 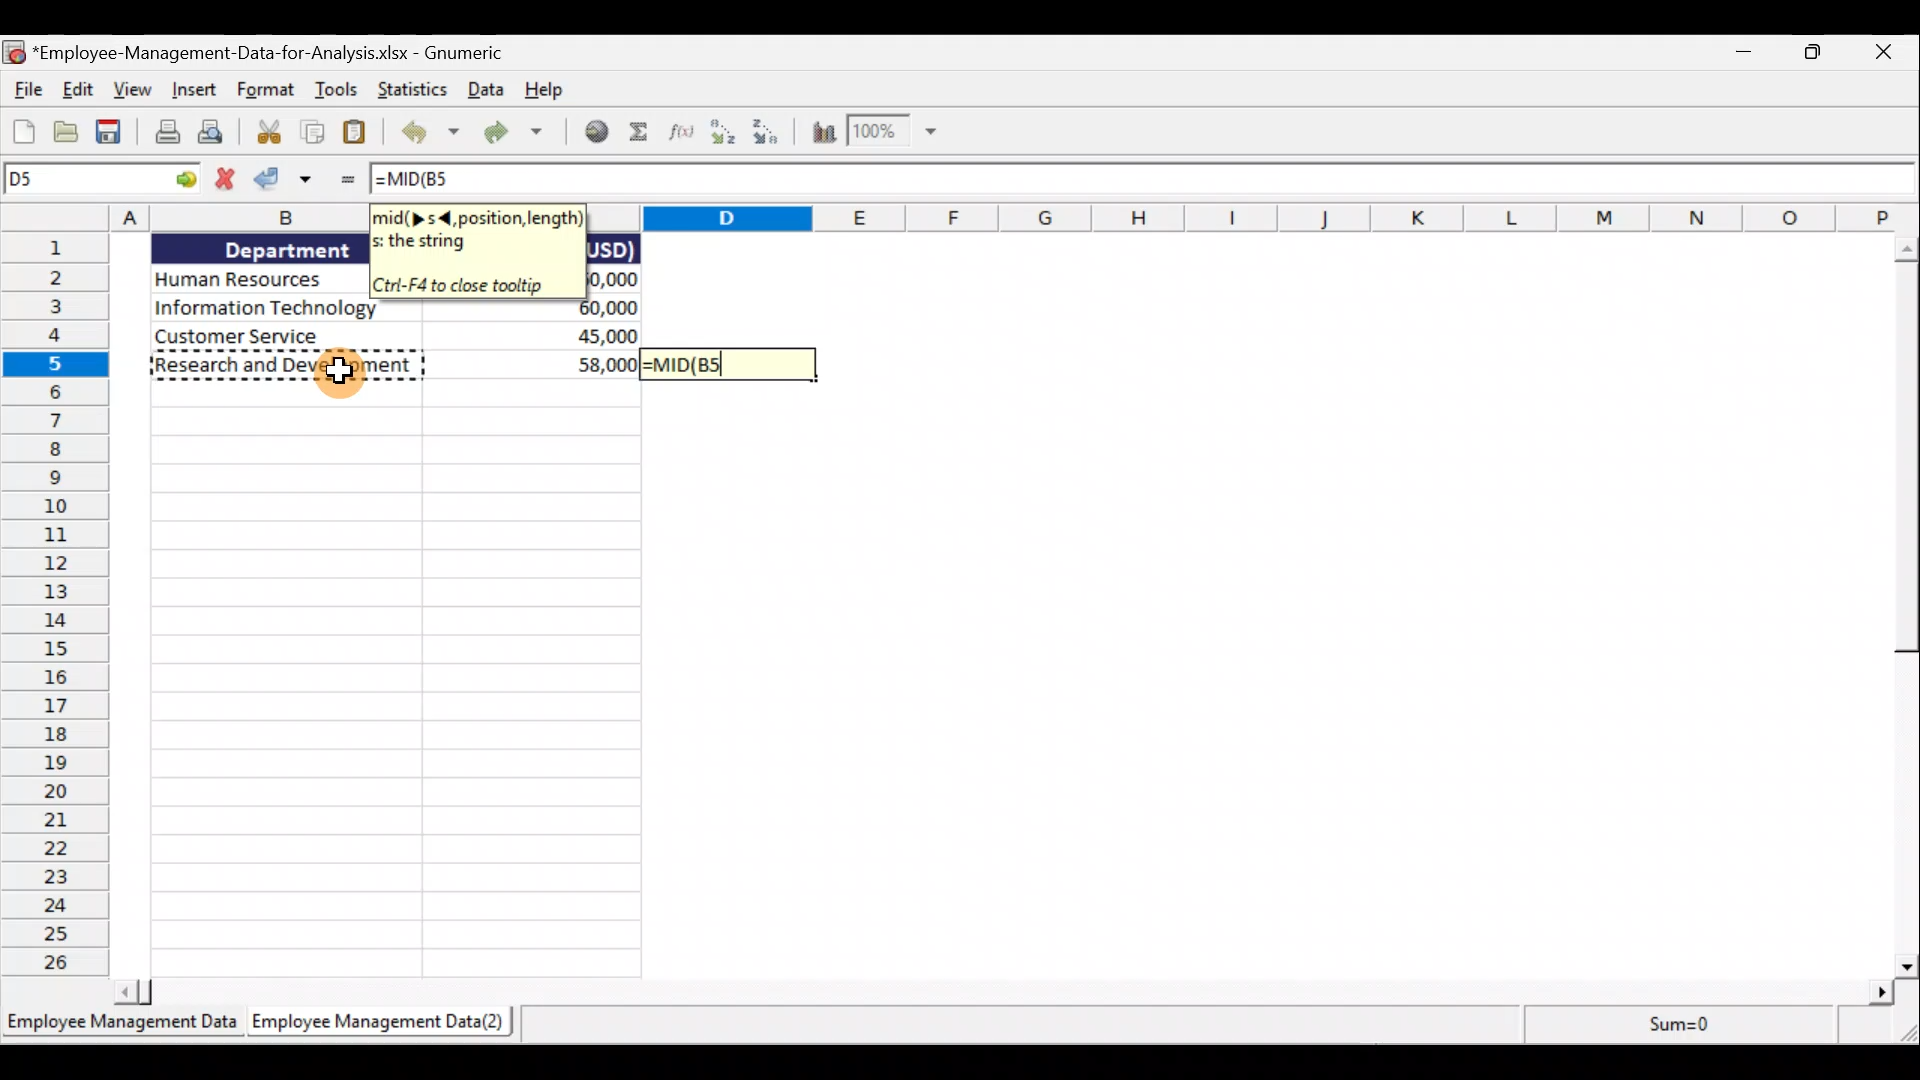 I want to click on sum=0, so click(x=1671, y=1025).